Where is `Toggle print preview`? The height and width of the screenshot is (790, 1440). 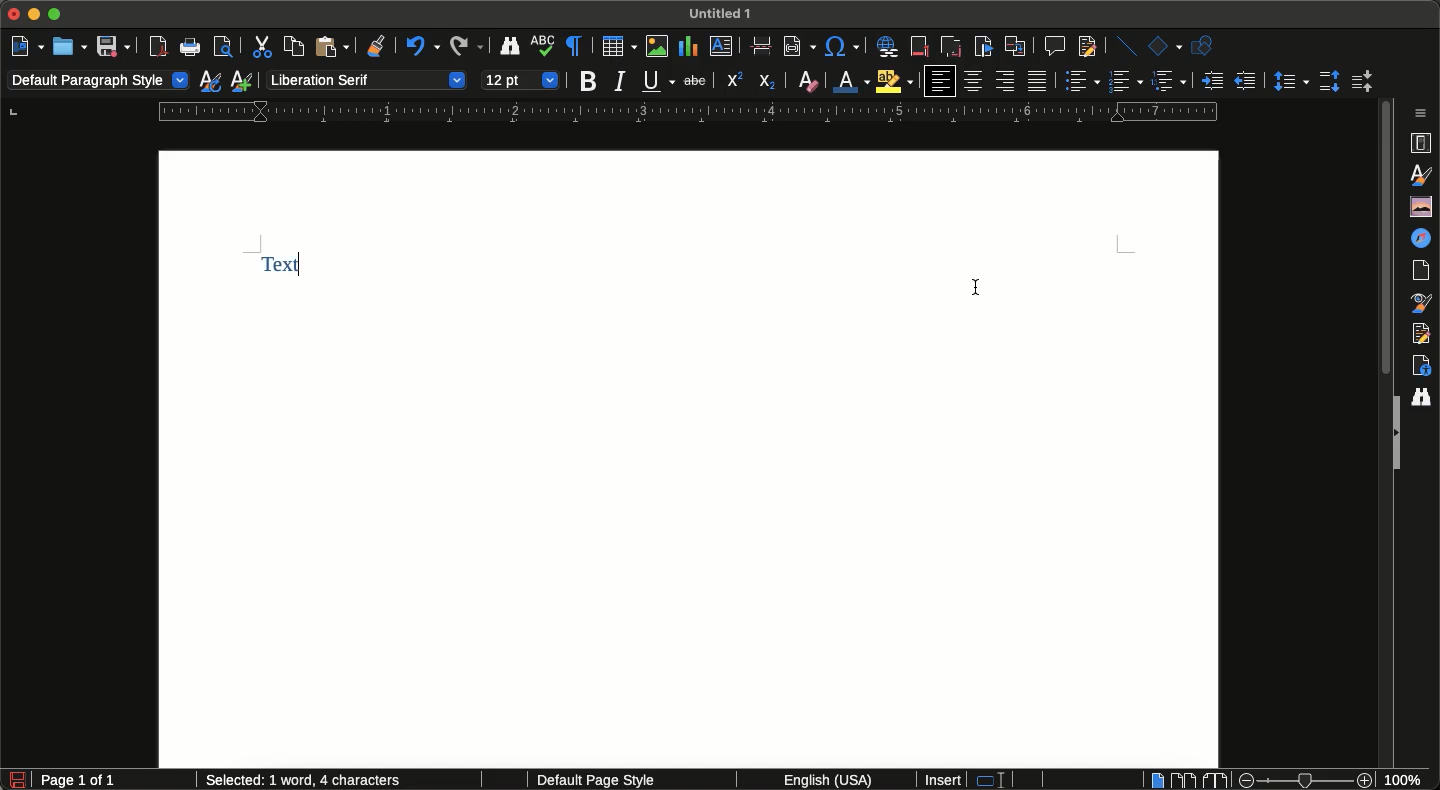
Toggle print preview is located at coordinates (224, 49).